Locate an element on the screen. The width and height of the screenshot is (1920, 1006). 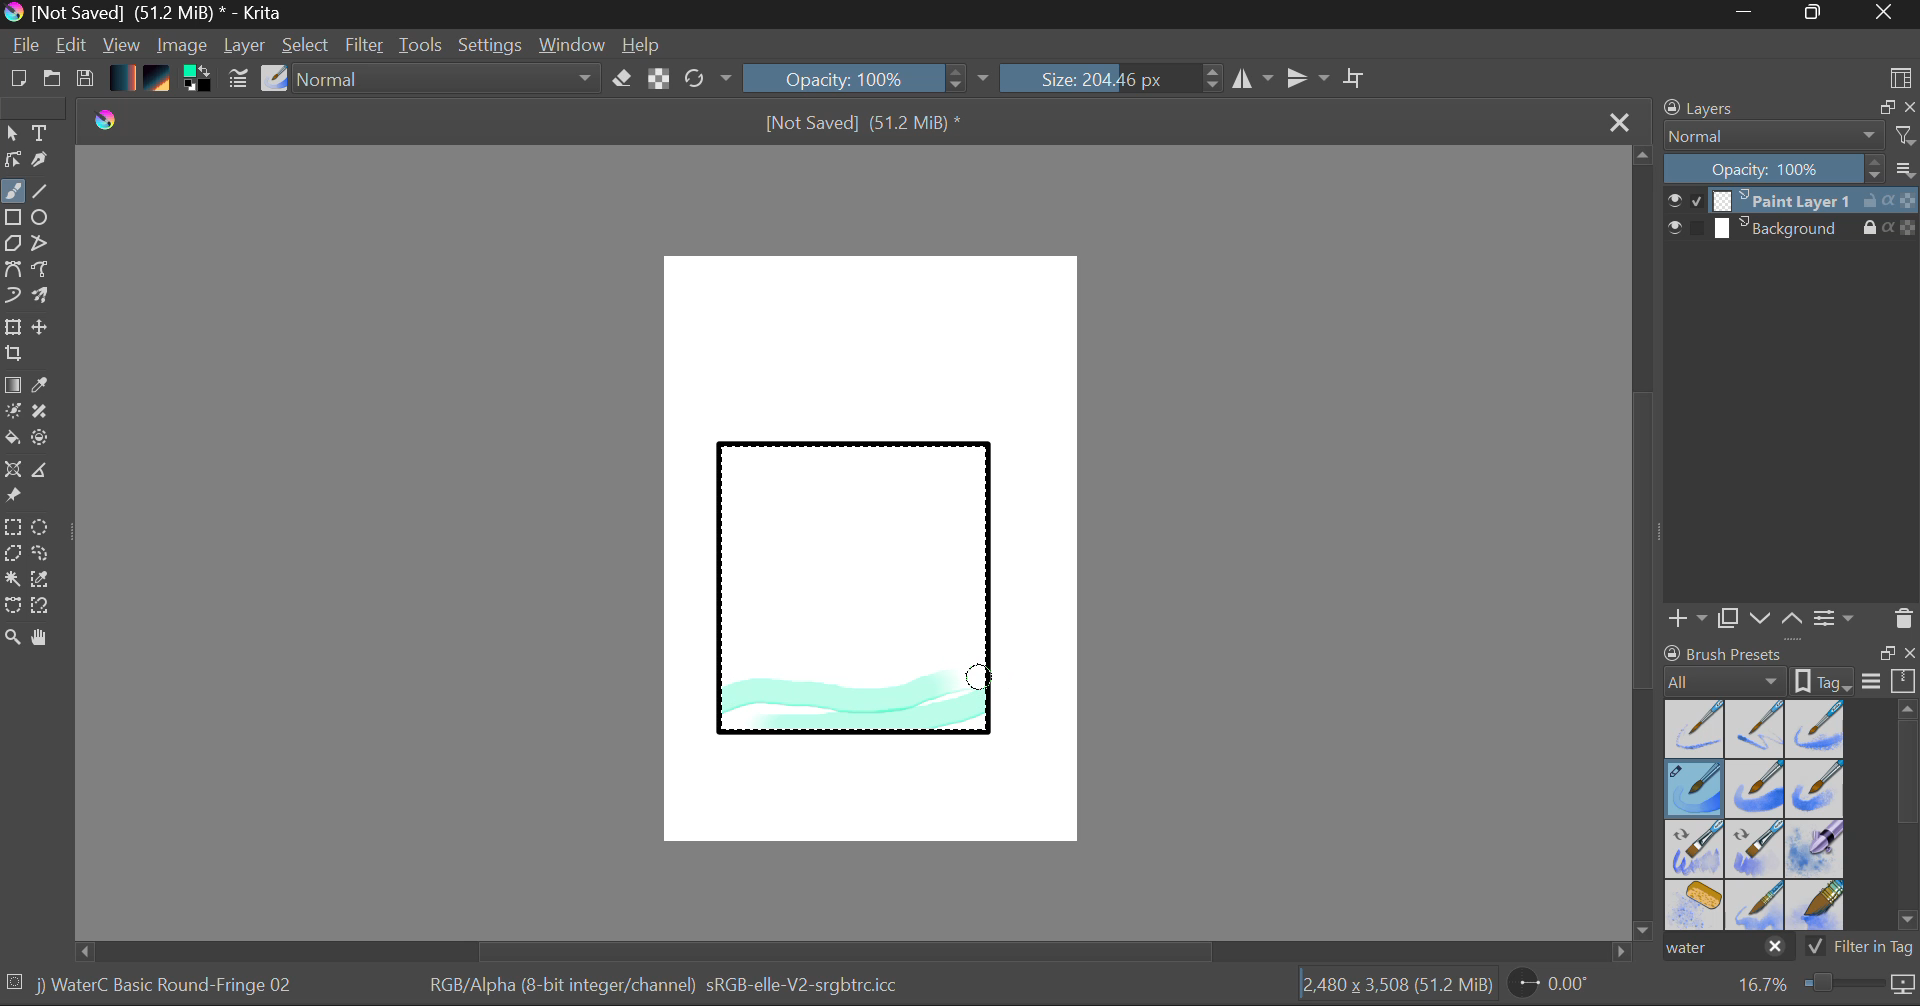
Smart Patch Tool is located at coordinates (47, 415).